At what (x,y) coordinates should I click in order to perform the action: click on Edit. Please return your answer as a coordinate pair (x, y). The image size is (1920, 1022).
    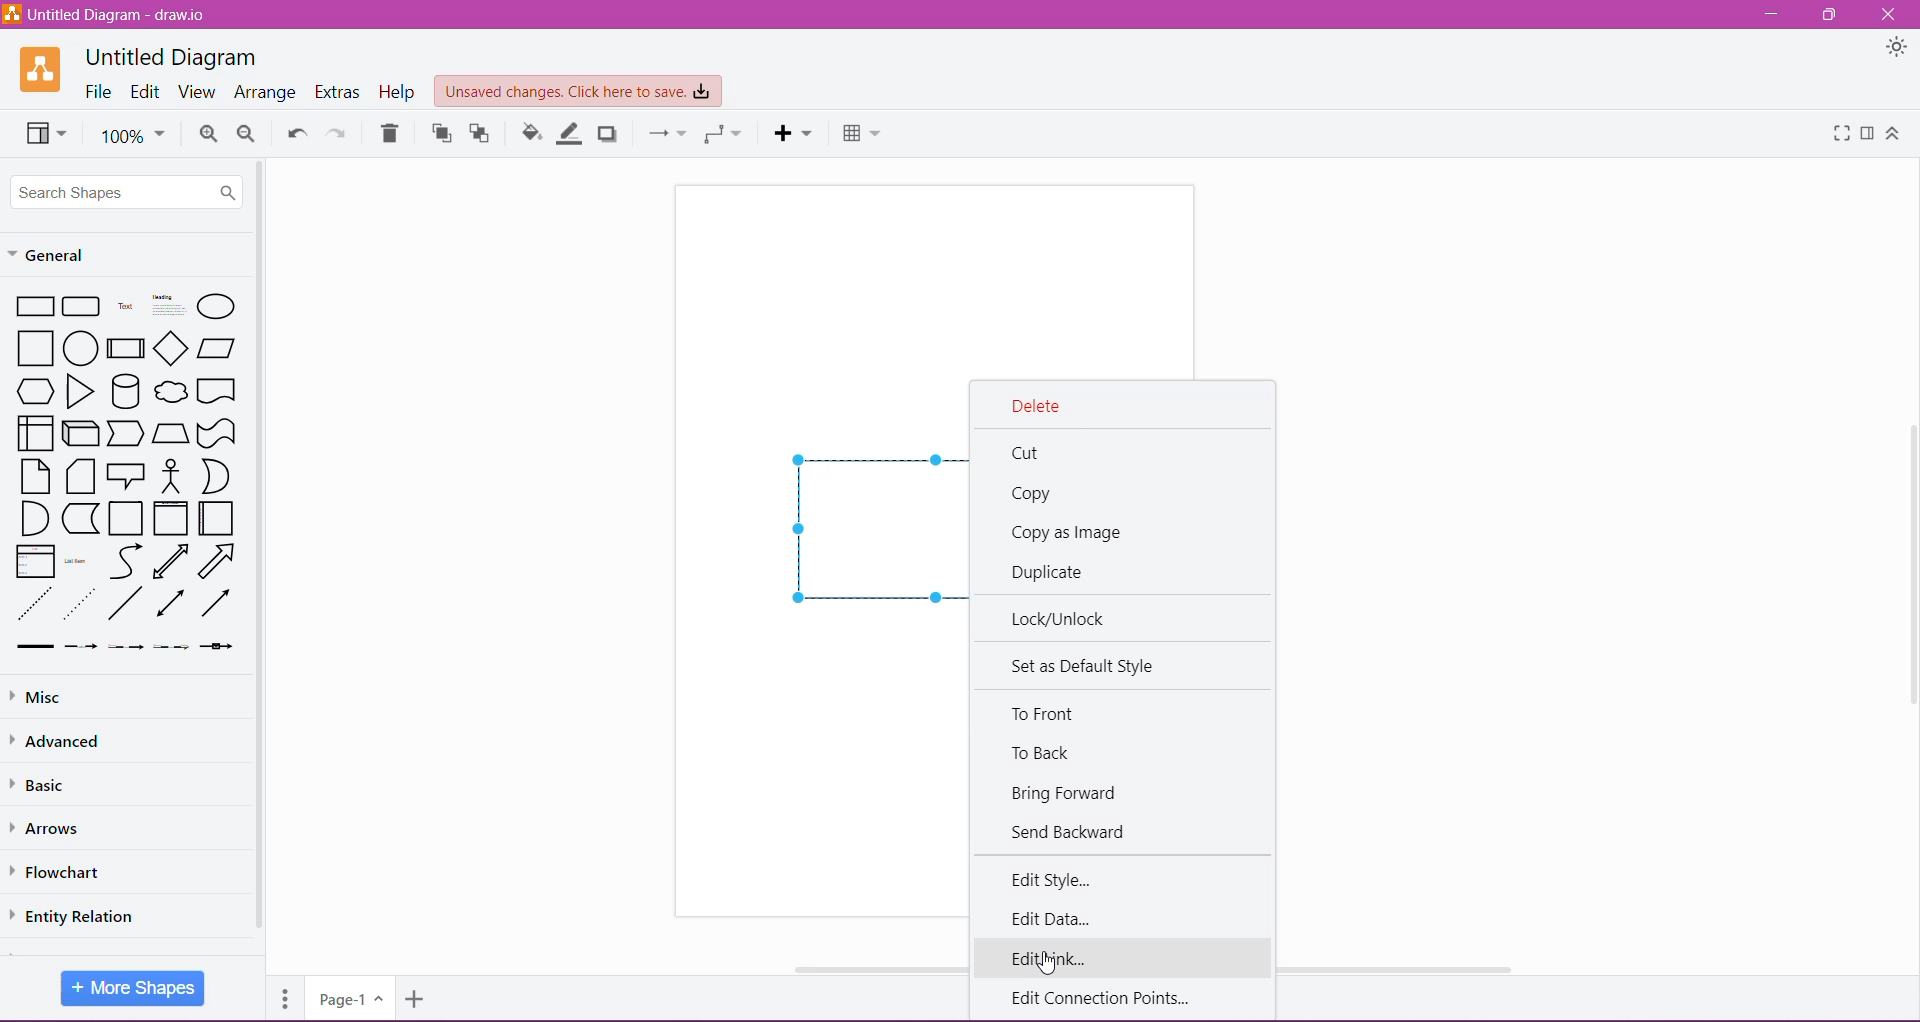
    Looking at the image, I should click on (145, 91).